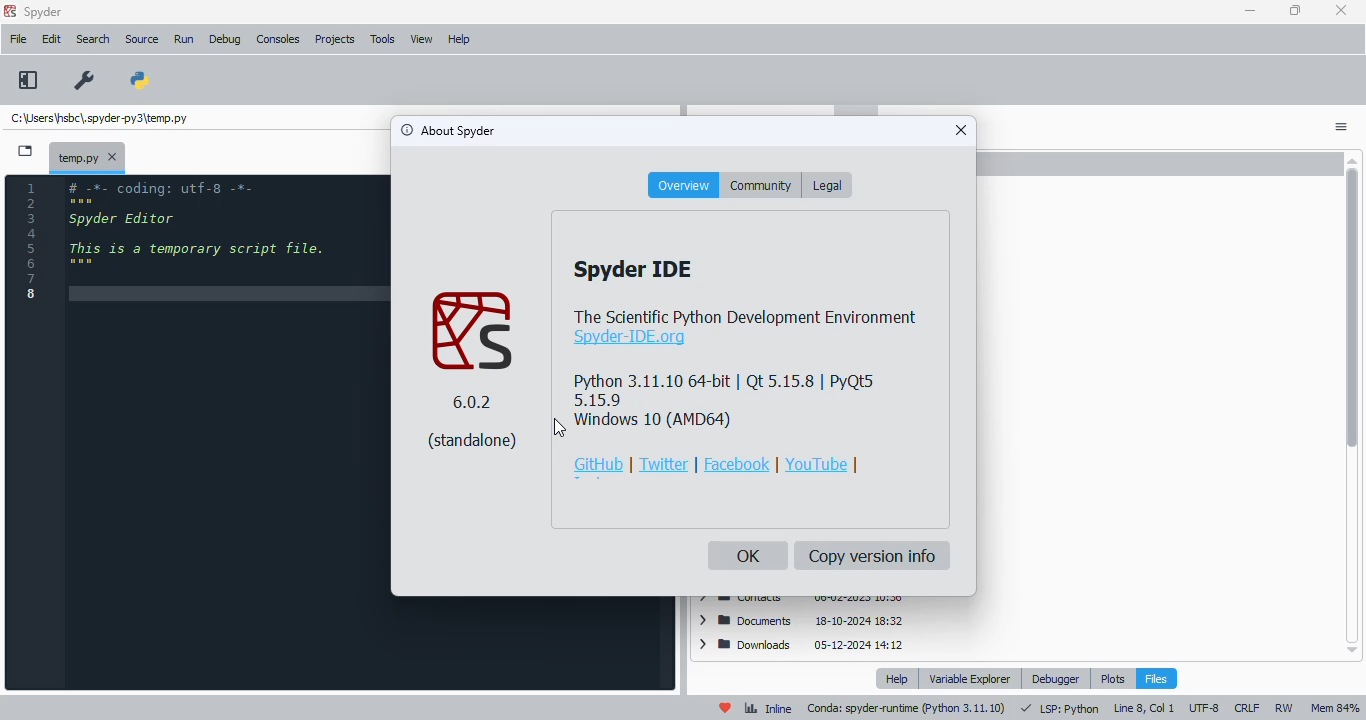 This screenshot has height=720, width=1366. Describe the element at coordinates (801, 646) in the screenshot. I see `> WB Downloads 05-12-2024 14:12.` at that location.